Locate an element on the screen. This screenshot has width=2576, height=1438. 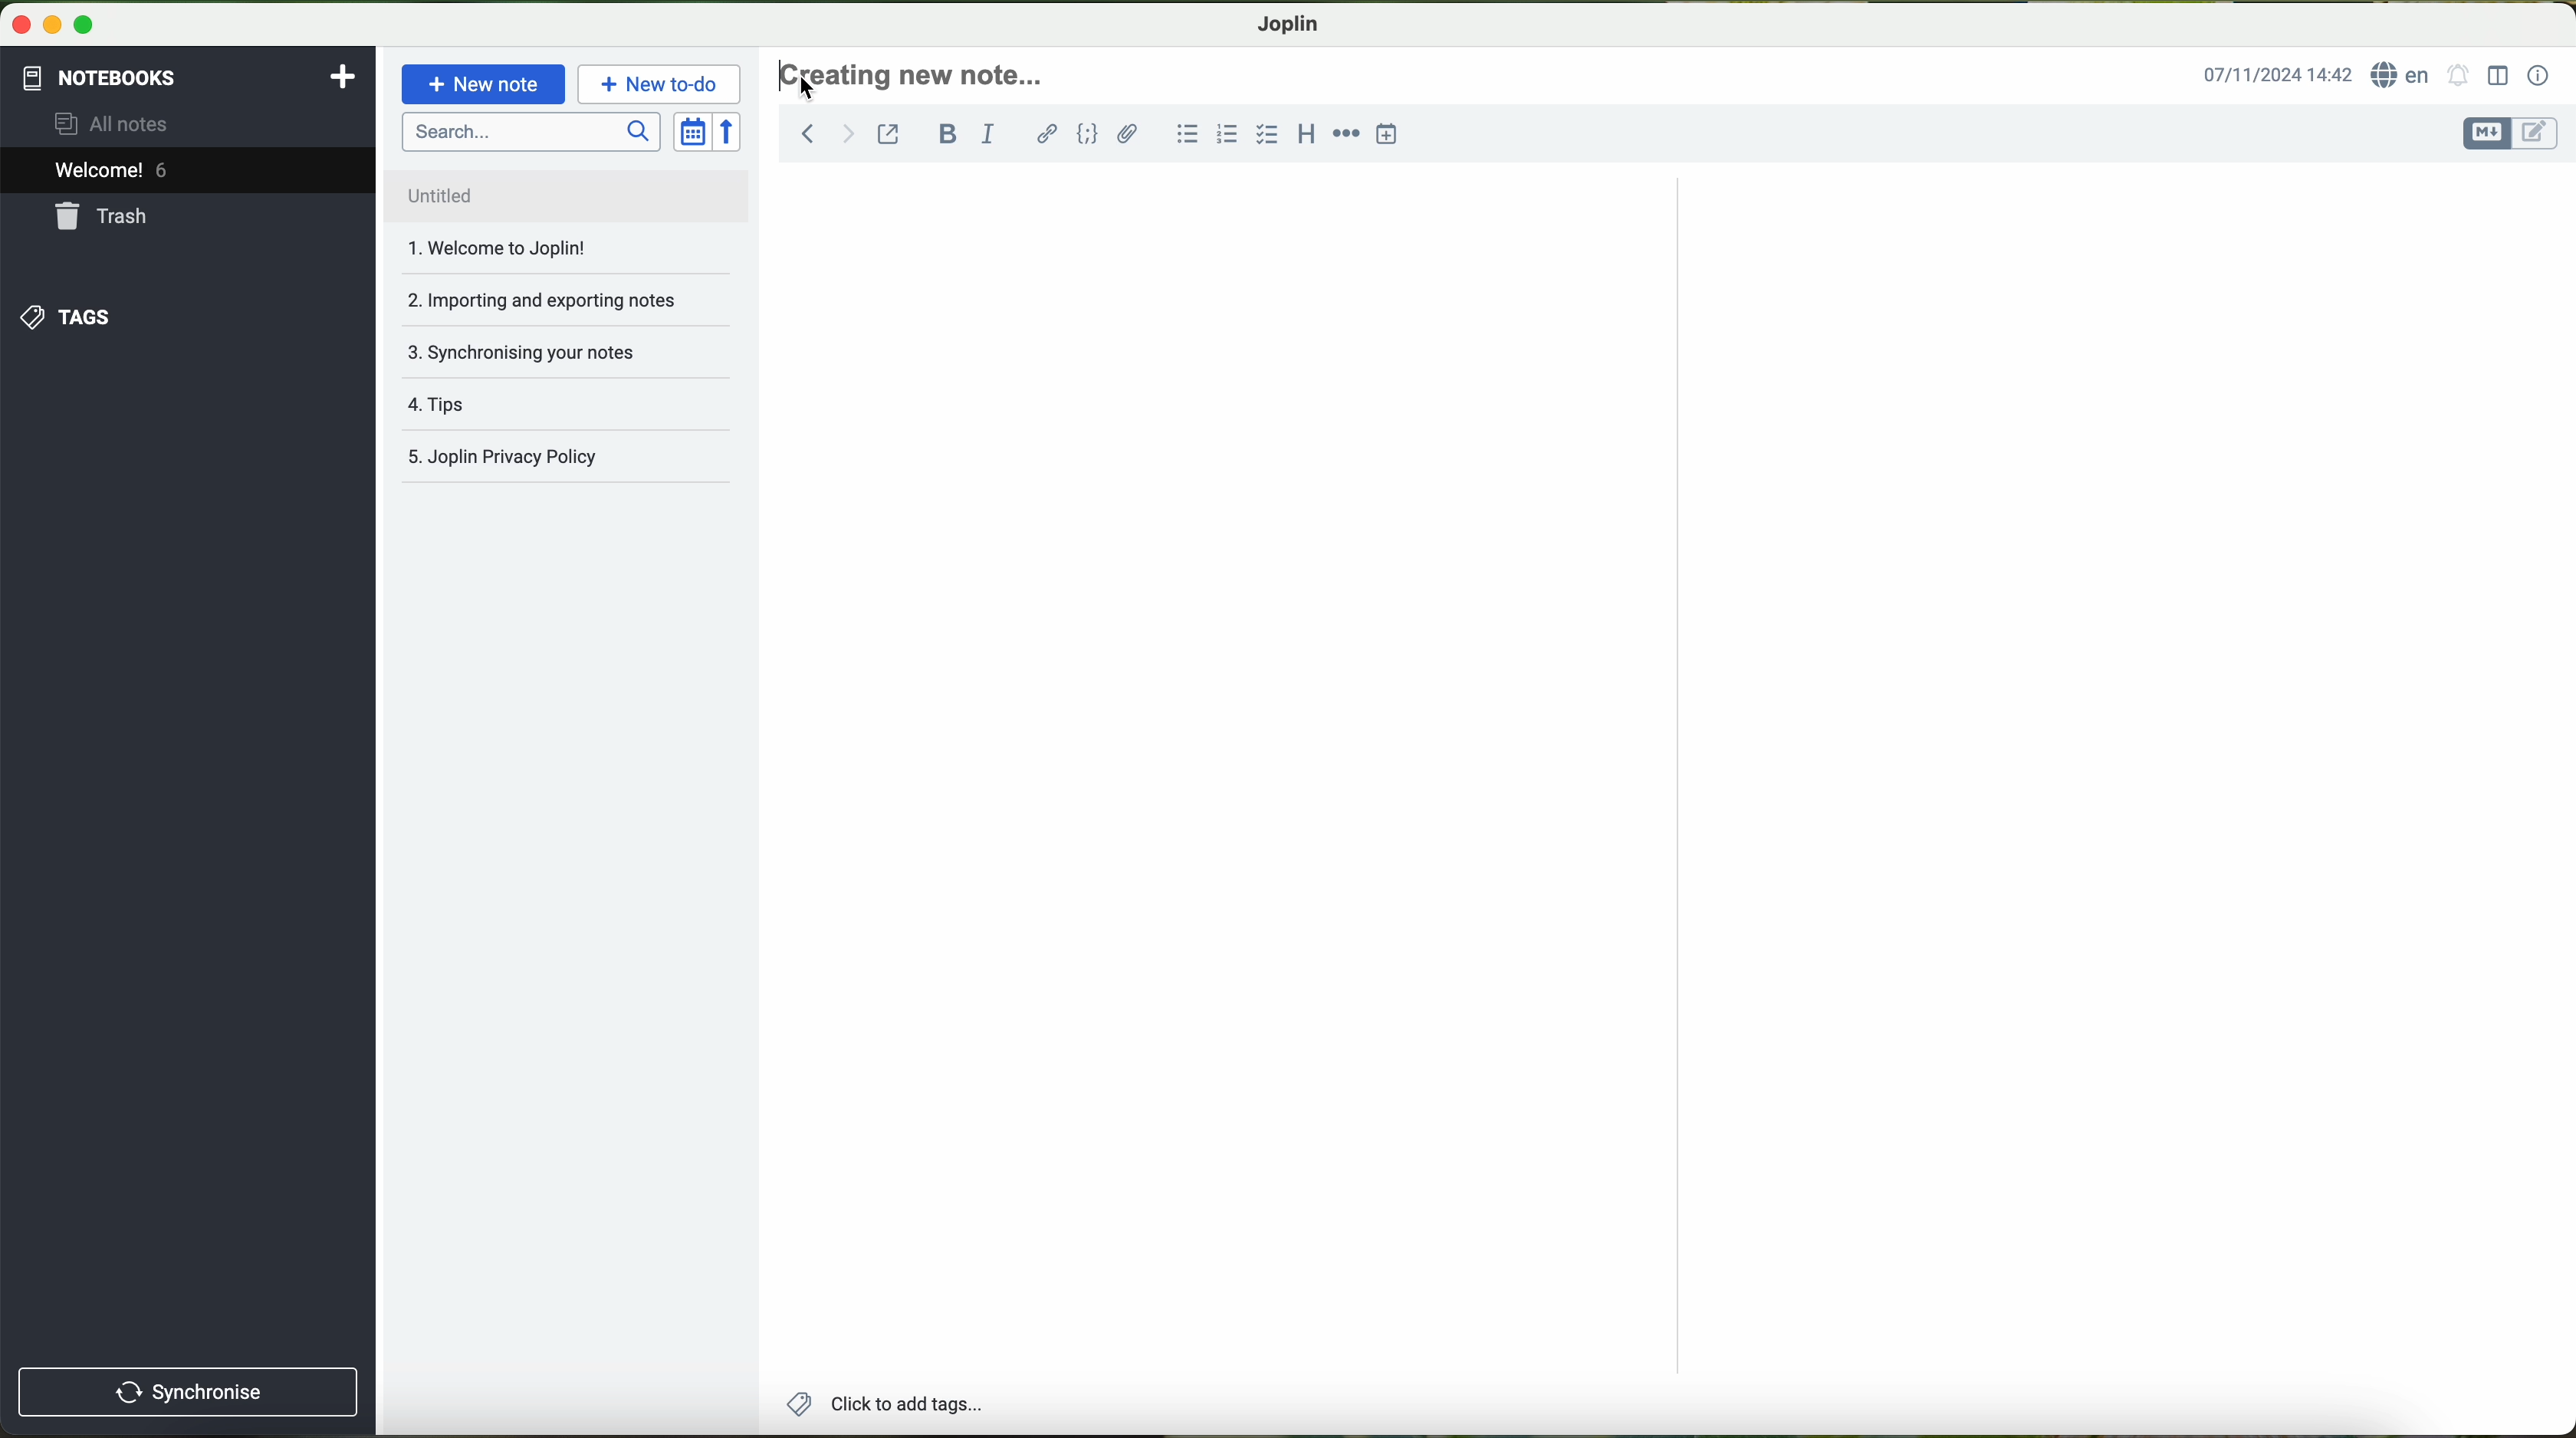
bulleted list is located at coordinates (1186, 136).